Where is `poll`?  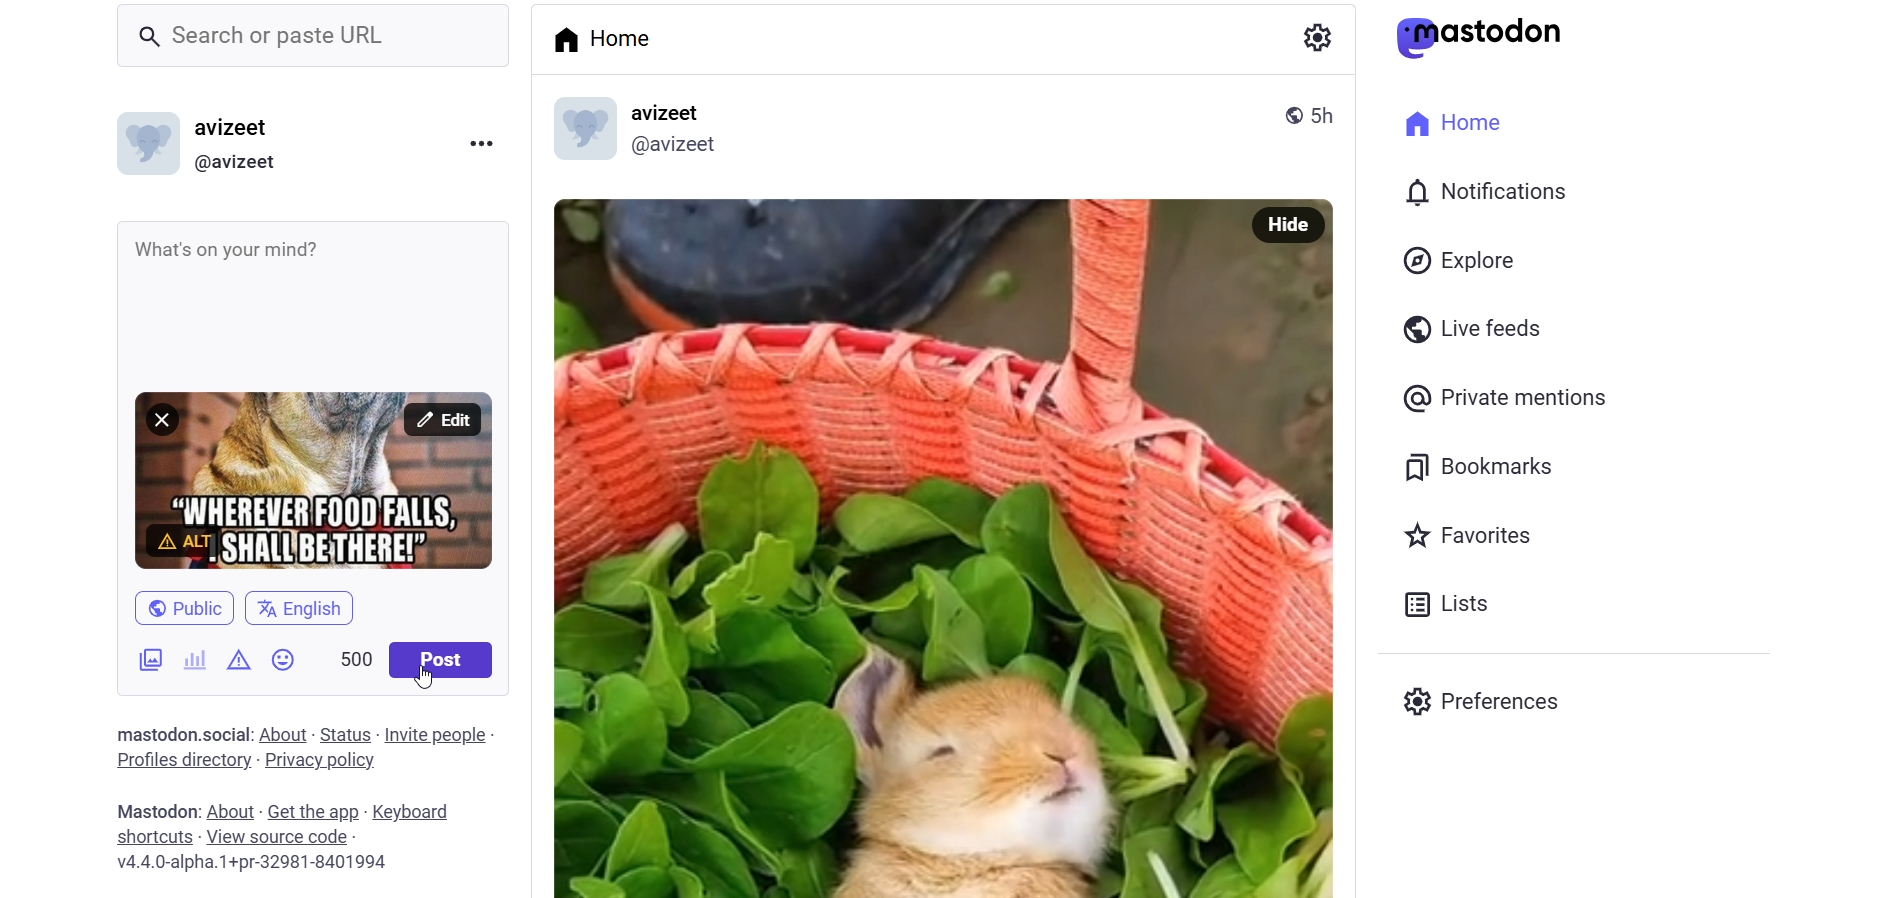
poll is located at coordinates (194, 659).